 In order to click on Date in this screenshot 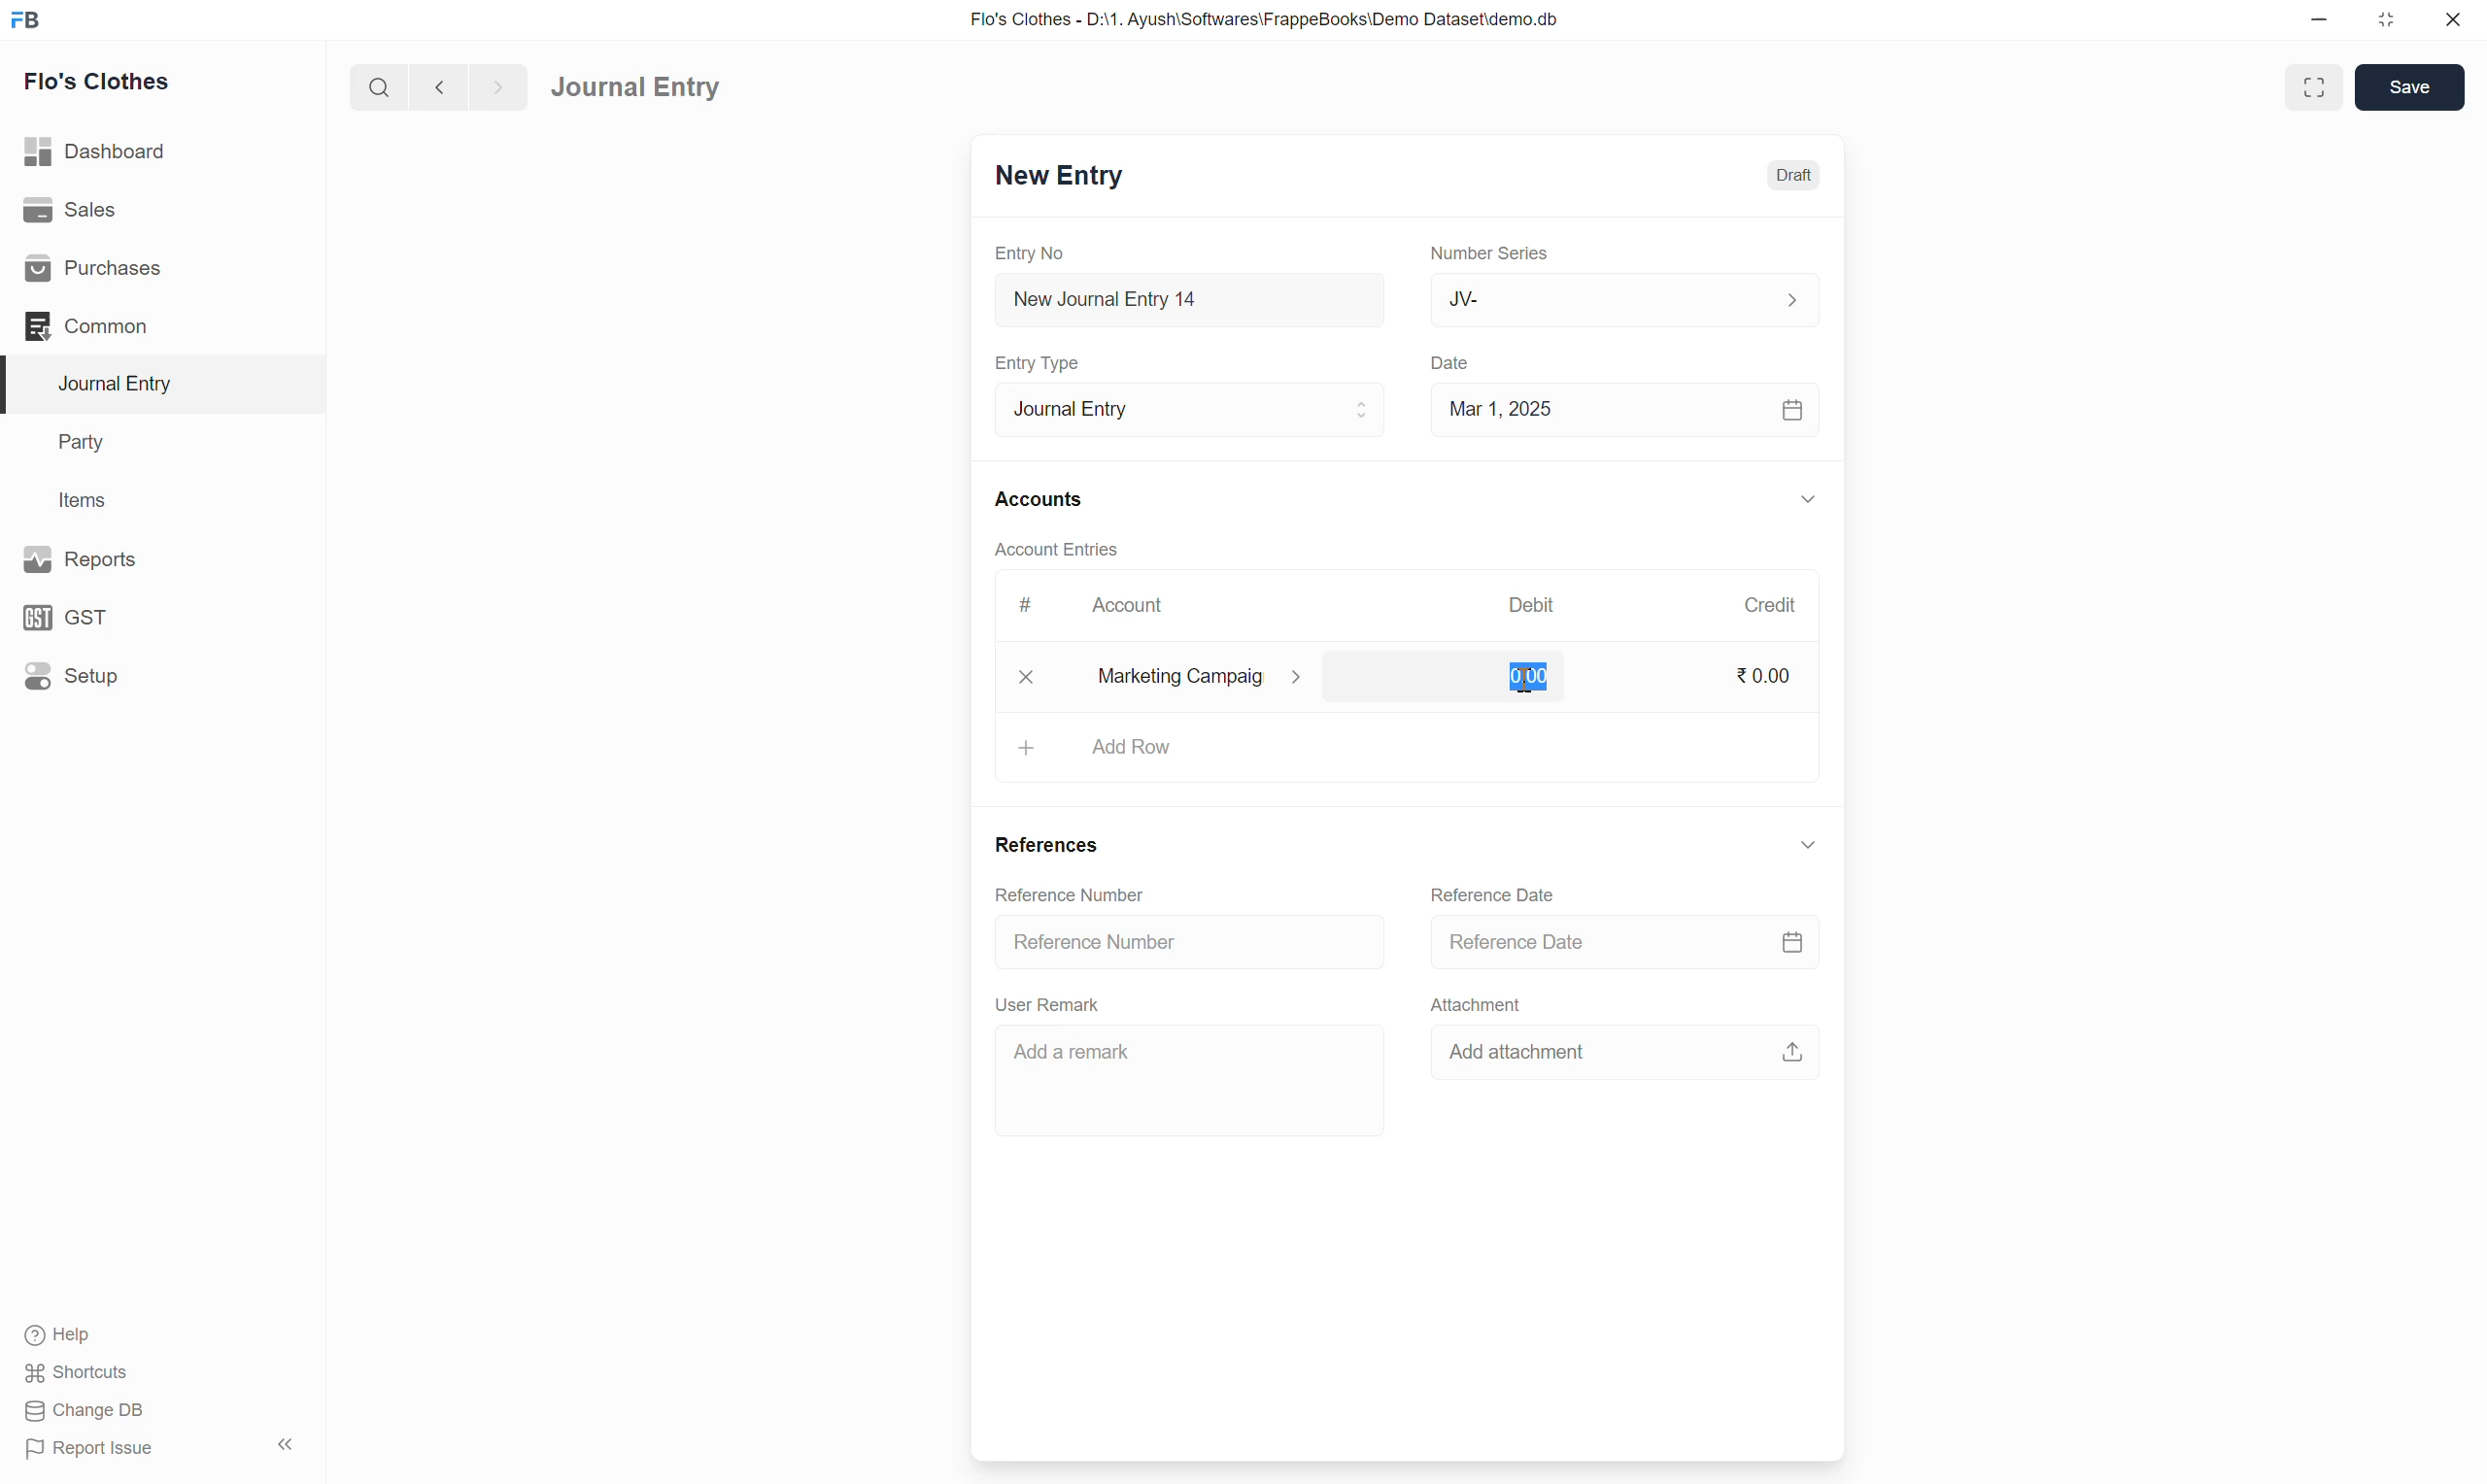, I will do `click(1455, 364)`.